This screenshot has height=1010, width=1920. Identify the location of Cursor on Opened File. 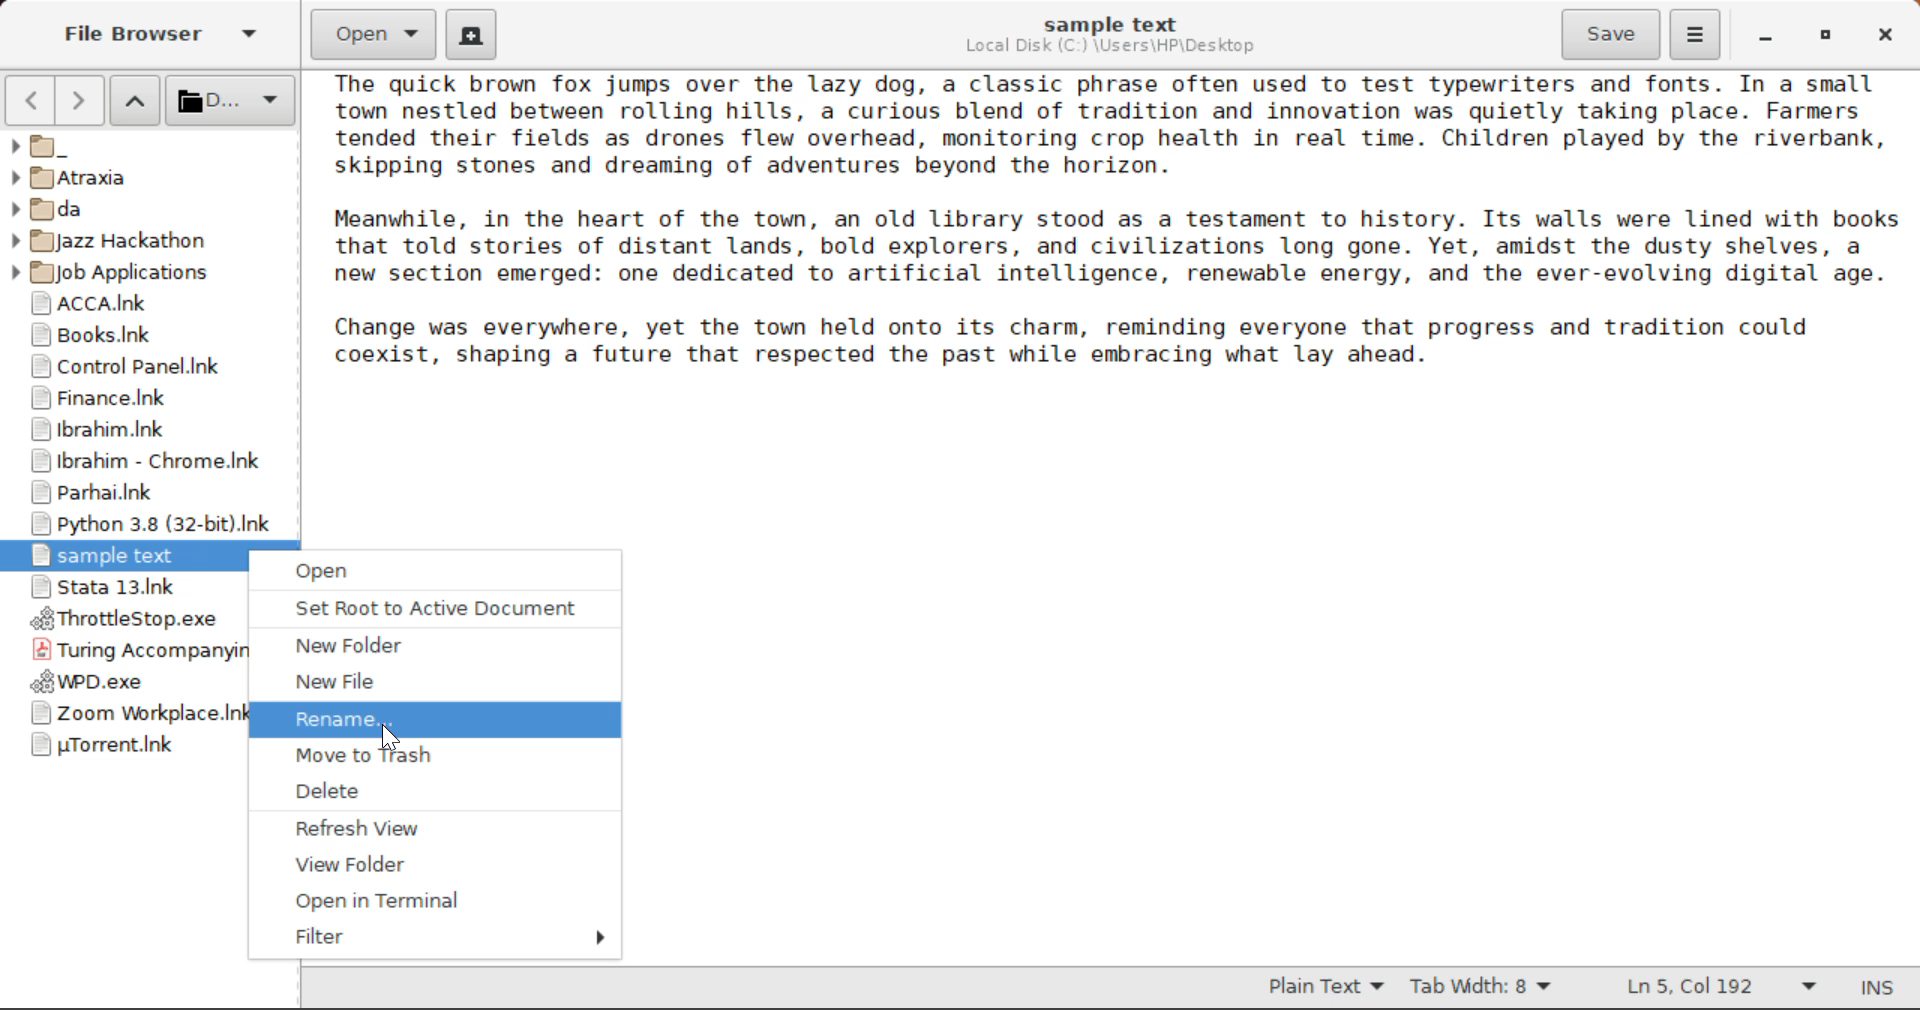
(122, 557).